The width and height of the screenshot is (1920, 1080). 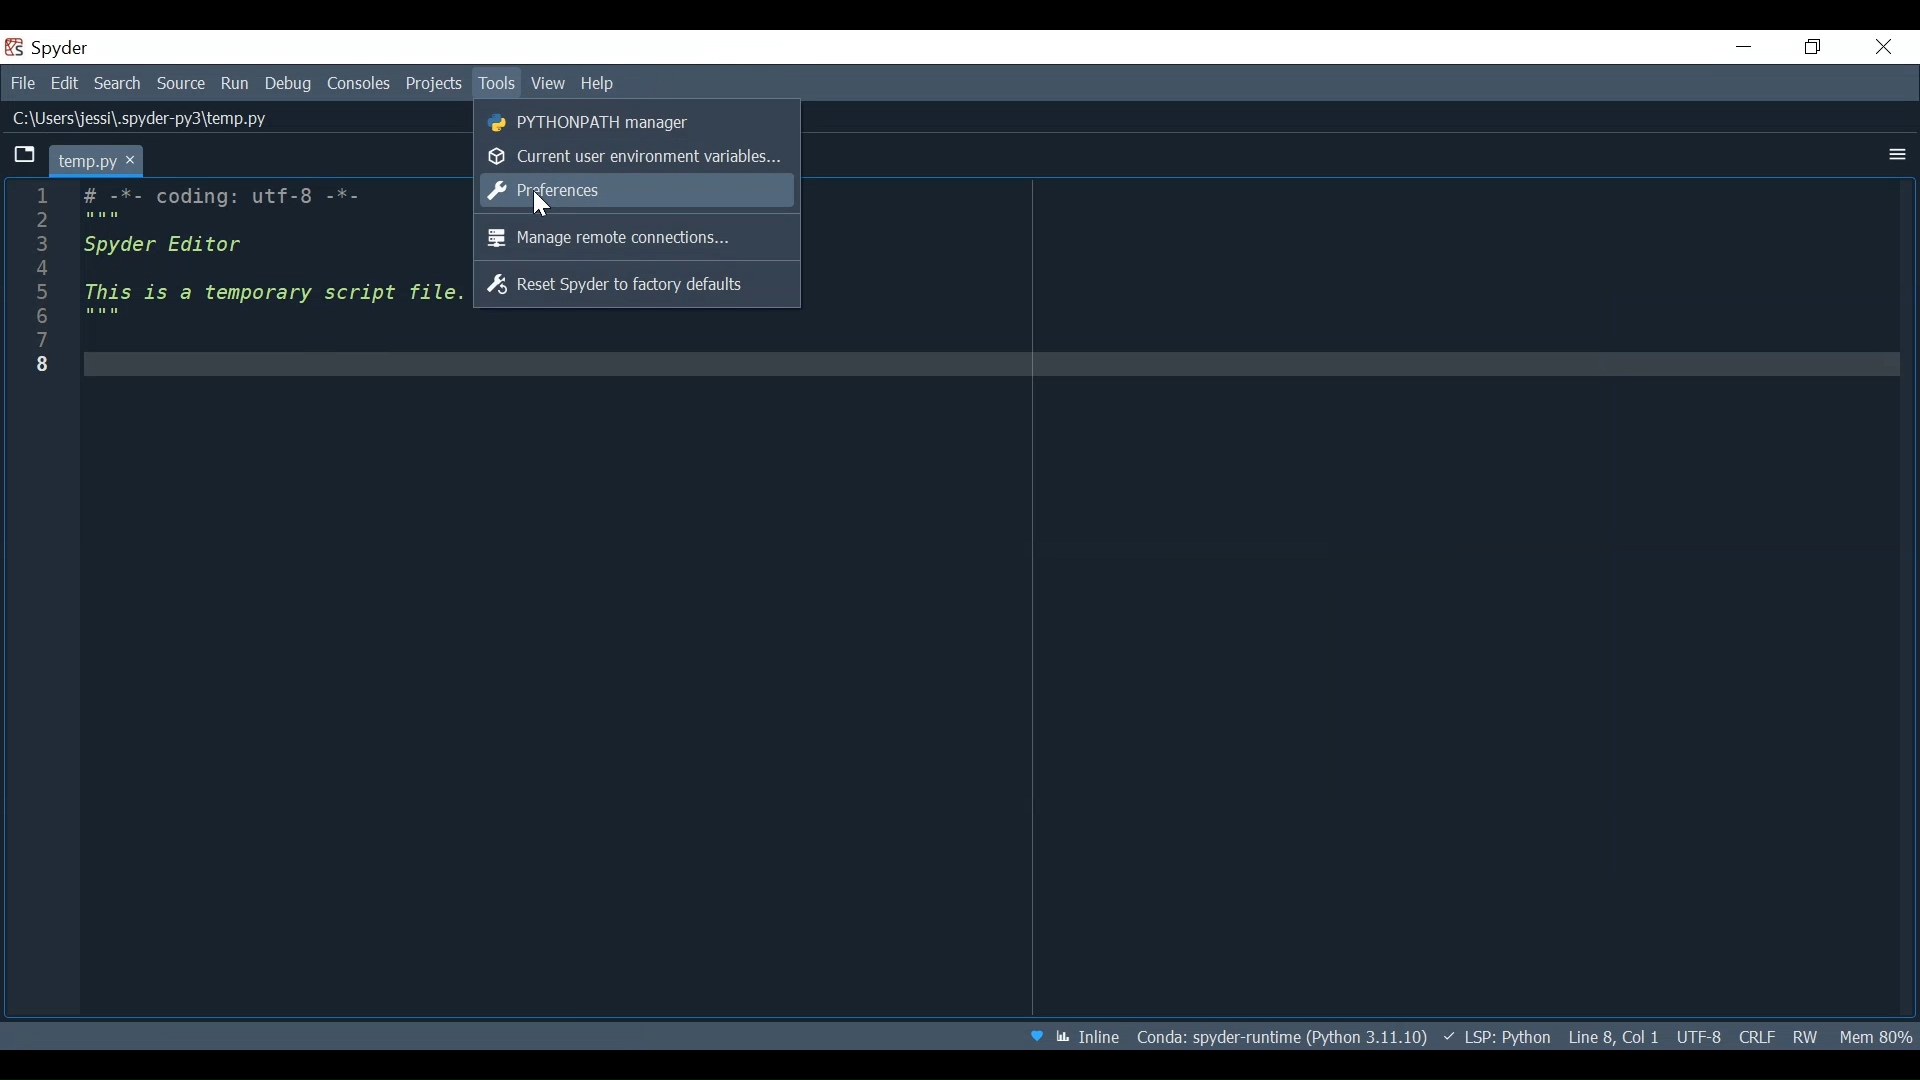 I want to click on Editor, so click(x=272, y=257).